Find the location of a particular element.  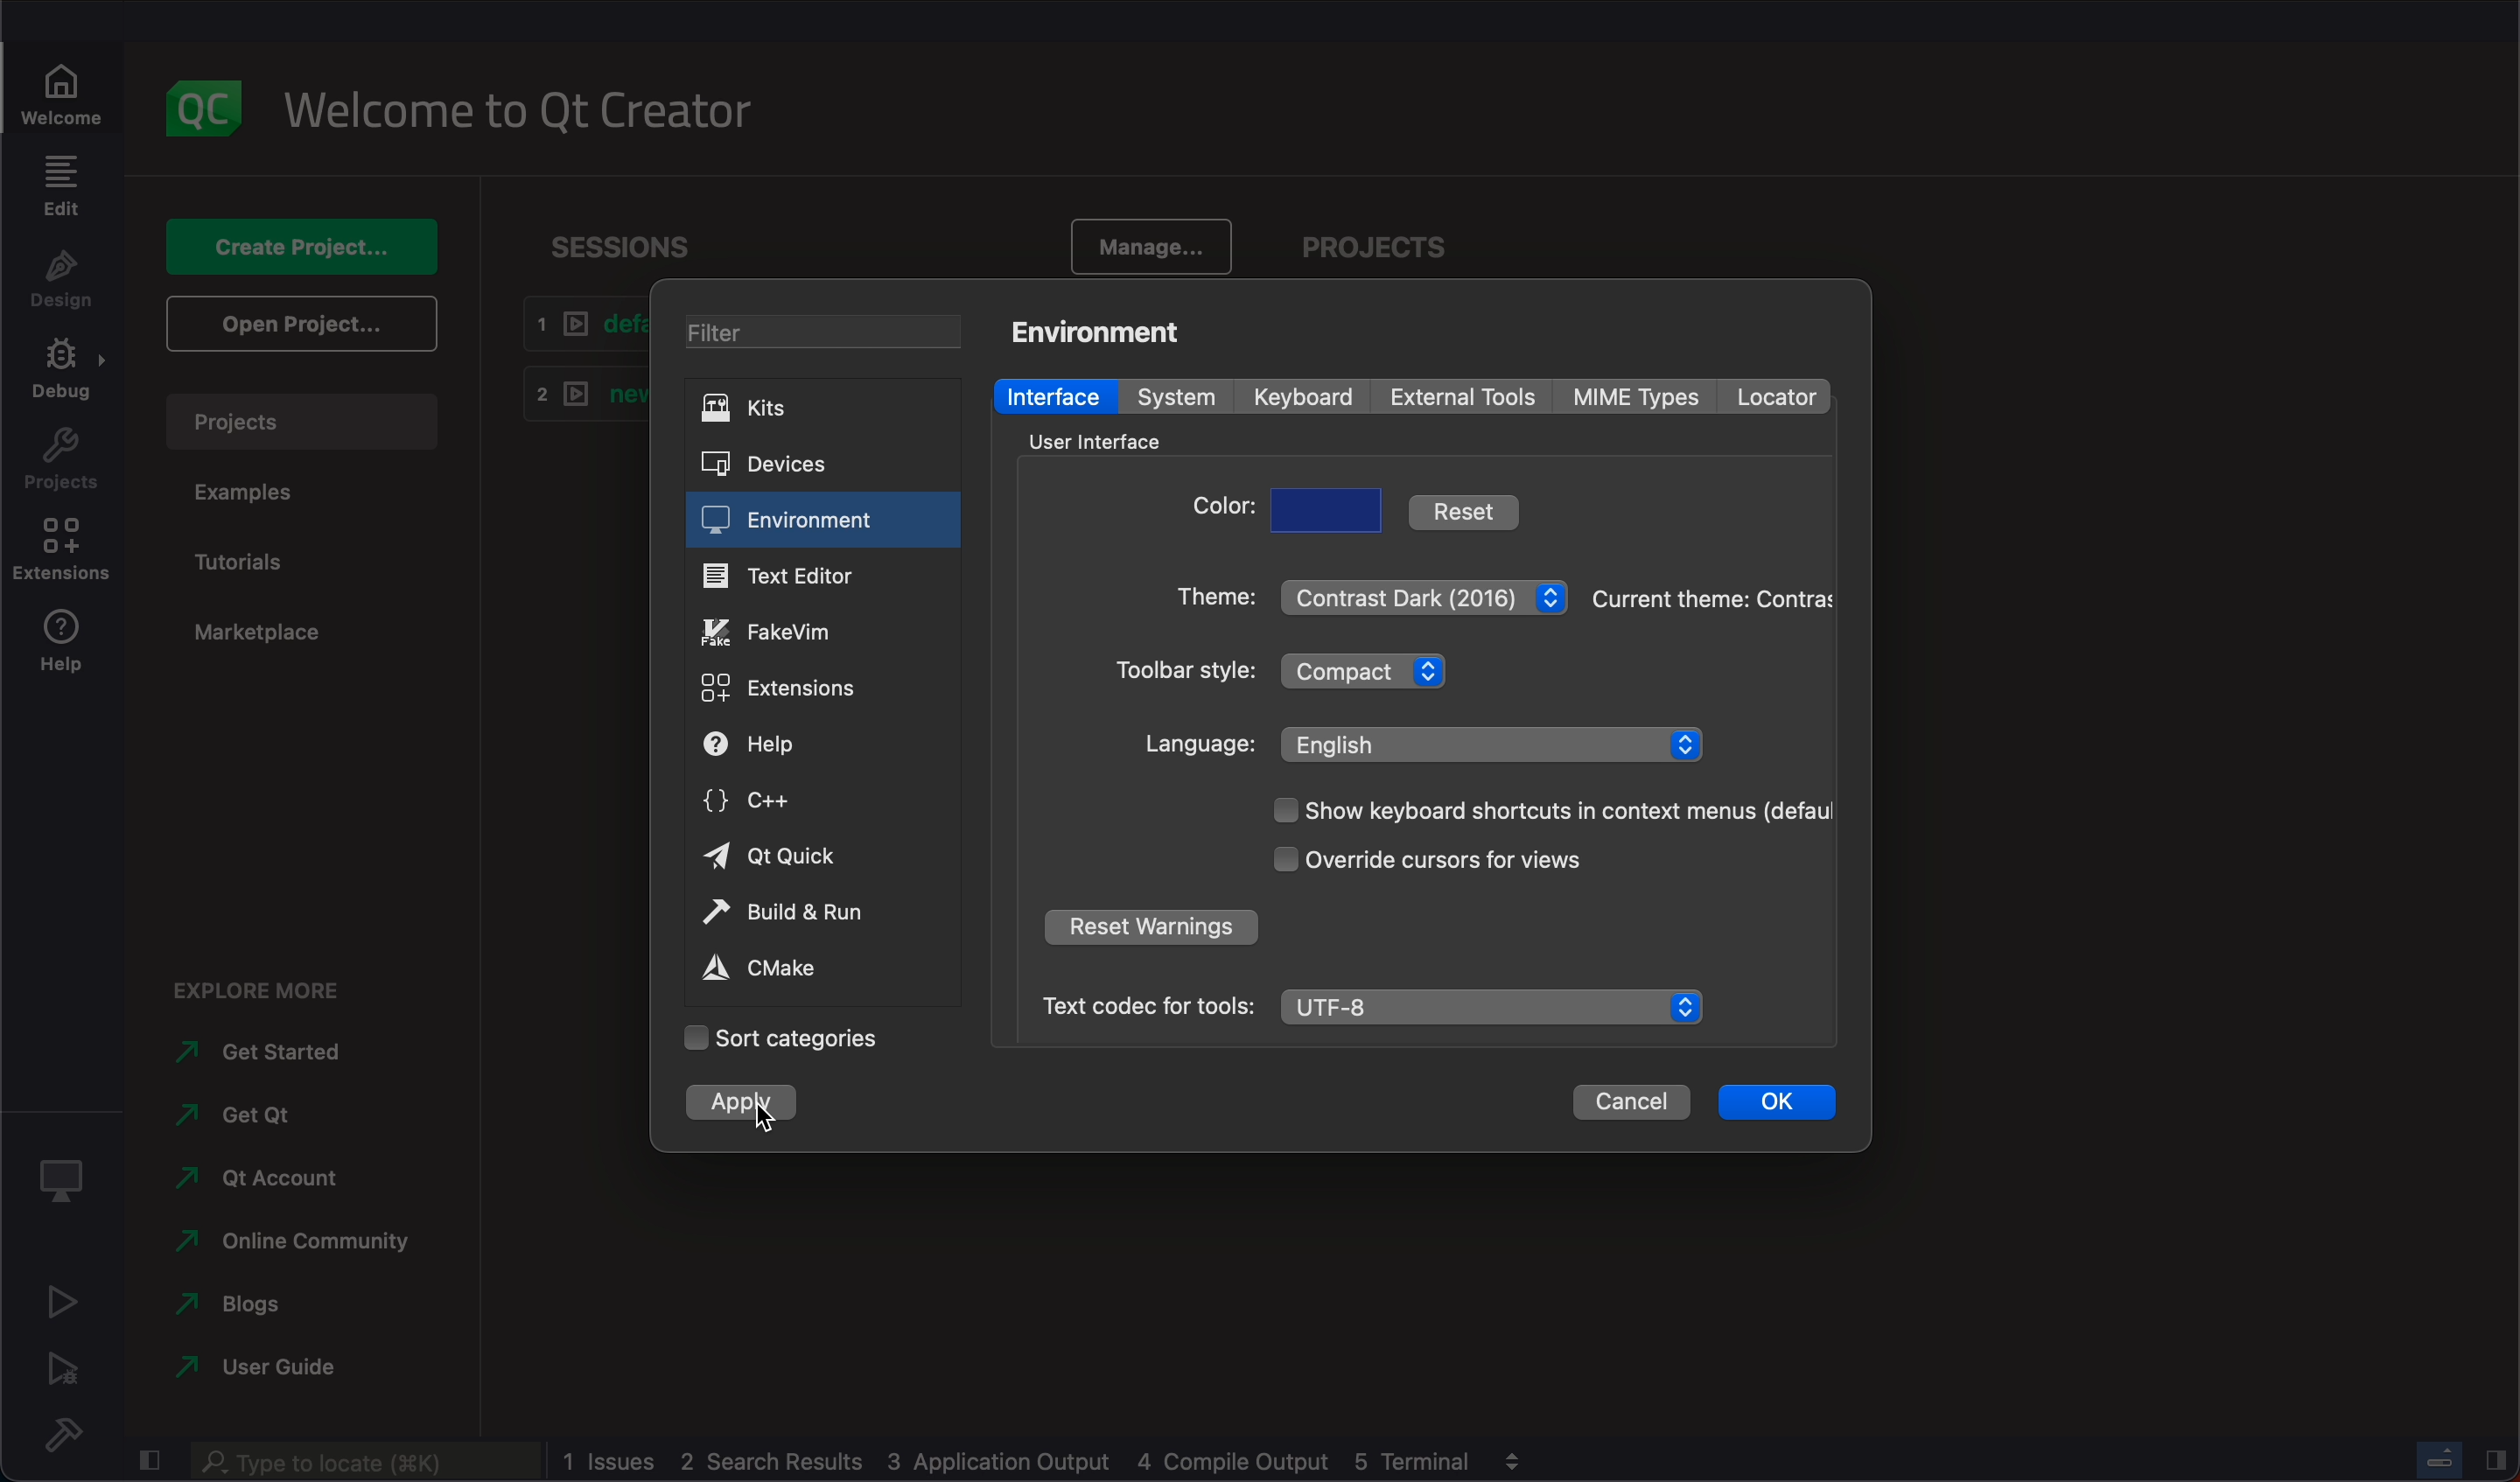

interface is located at coordinates (1102, 438).